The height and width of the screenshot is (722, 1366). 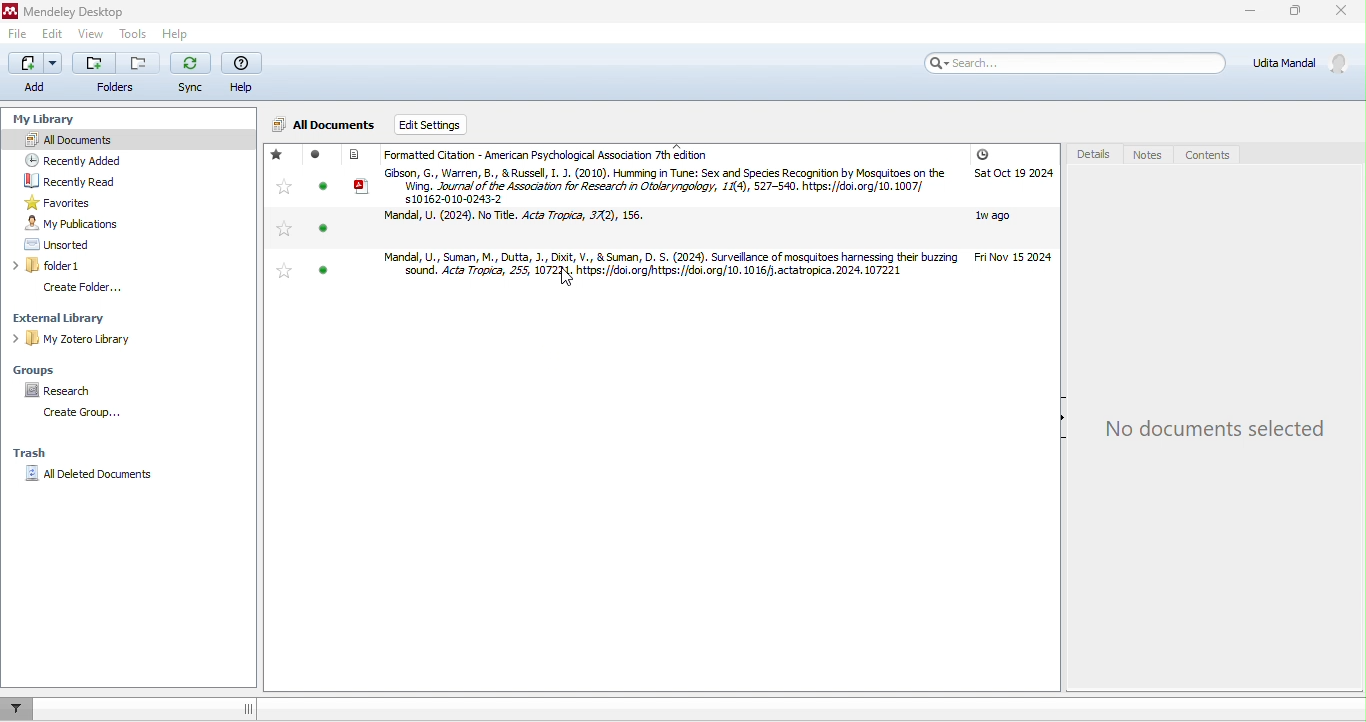 What do you see at coordinates (98, 266) in the screenshot?
I see `folder1` at bounding box center [98, 266].